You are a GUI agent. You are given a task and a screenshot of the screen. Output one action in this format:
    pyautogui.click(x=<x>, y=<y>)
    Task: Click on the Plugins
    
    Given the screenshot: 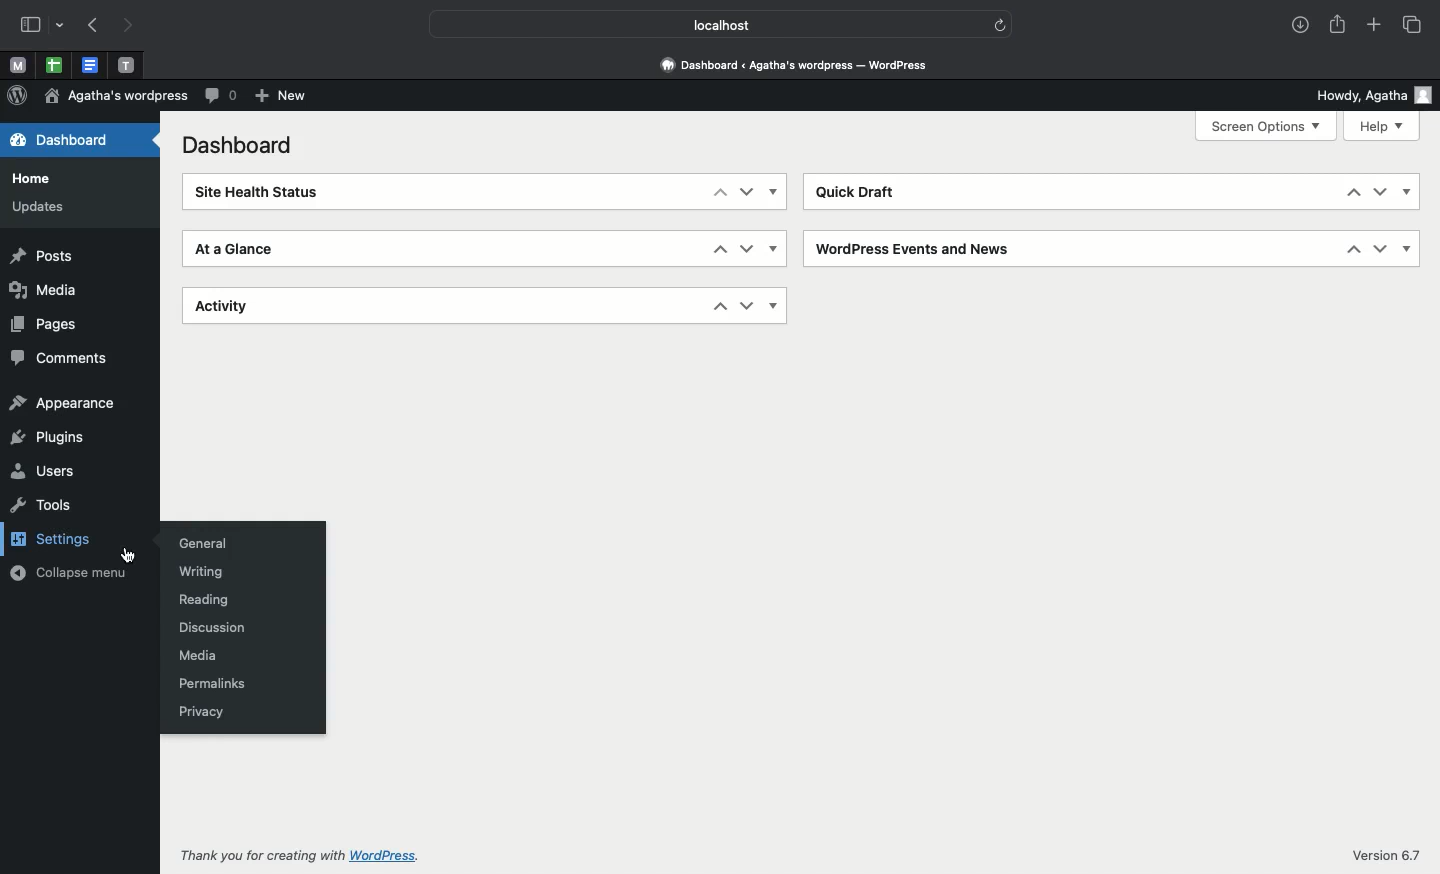 What is the action you would take?
    pyautogui.click(x=51, y=439)
    